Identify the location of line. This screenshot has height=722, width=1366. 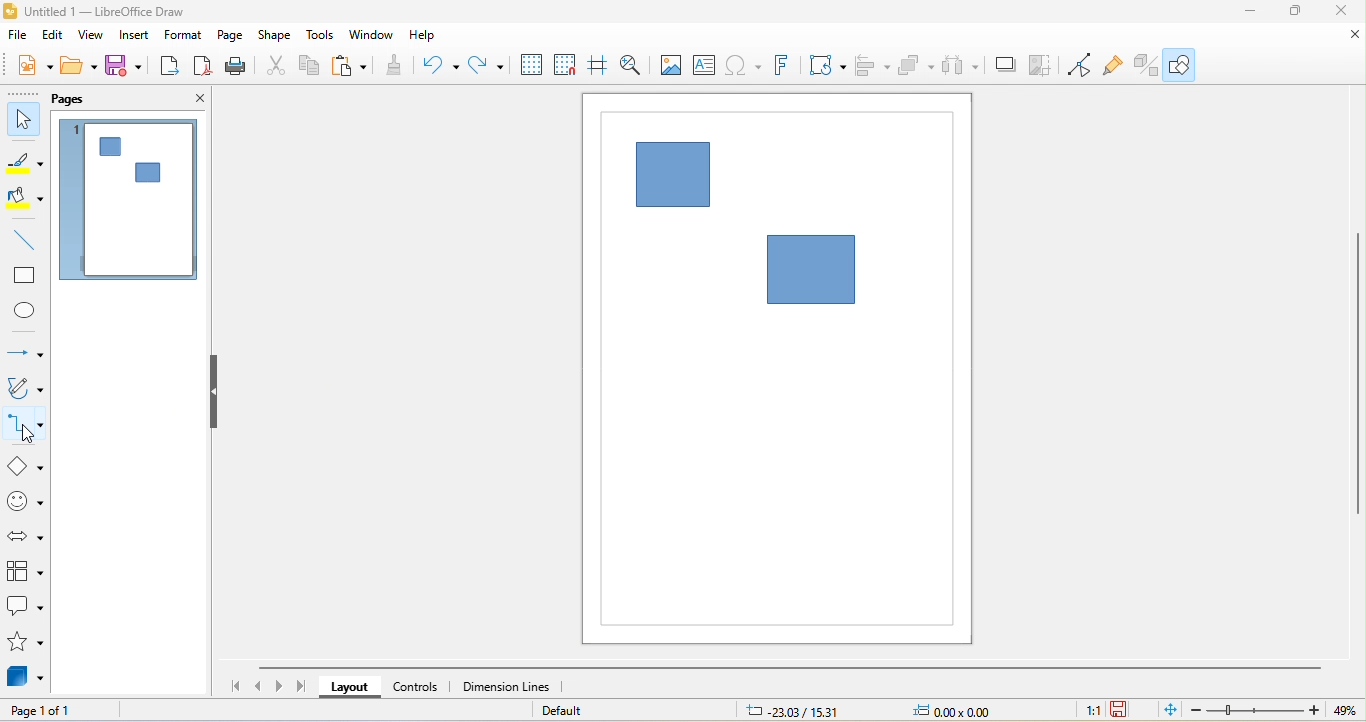
(24, 240).